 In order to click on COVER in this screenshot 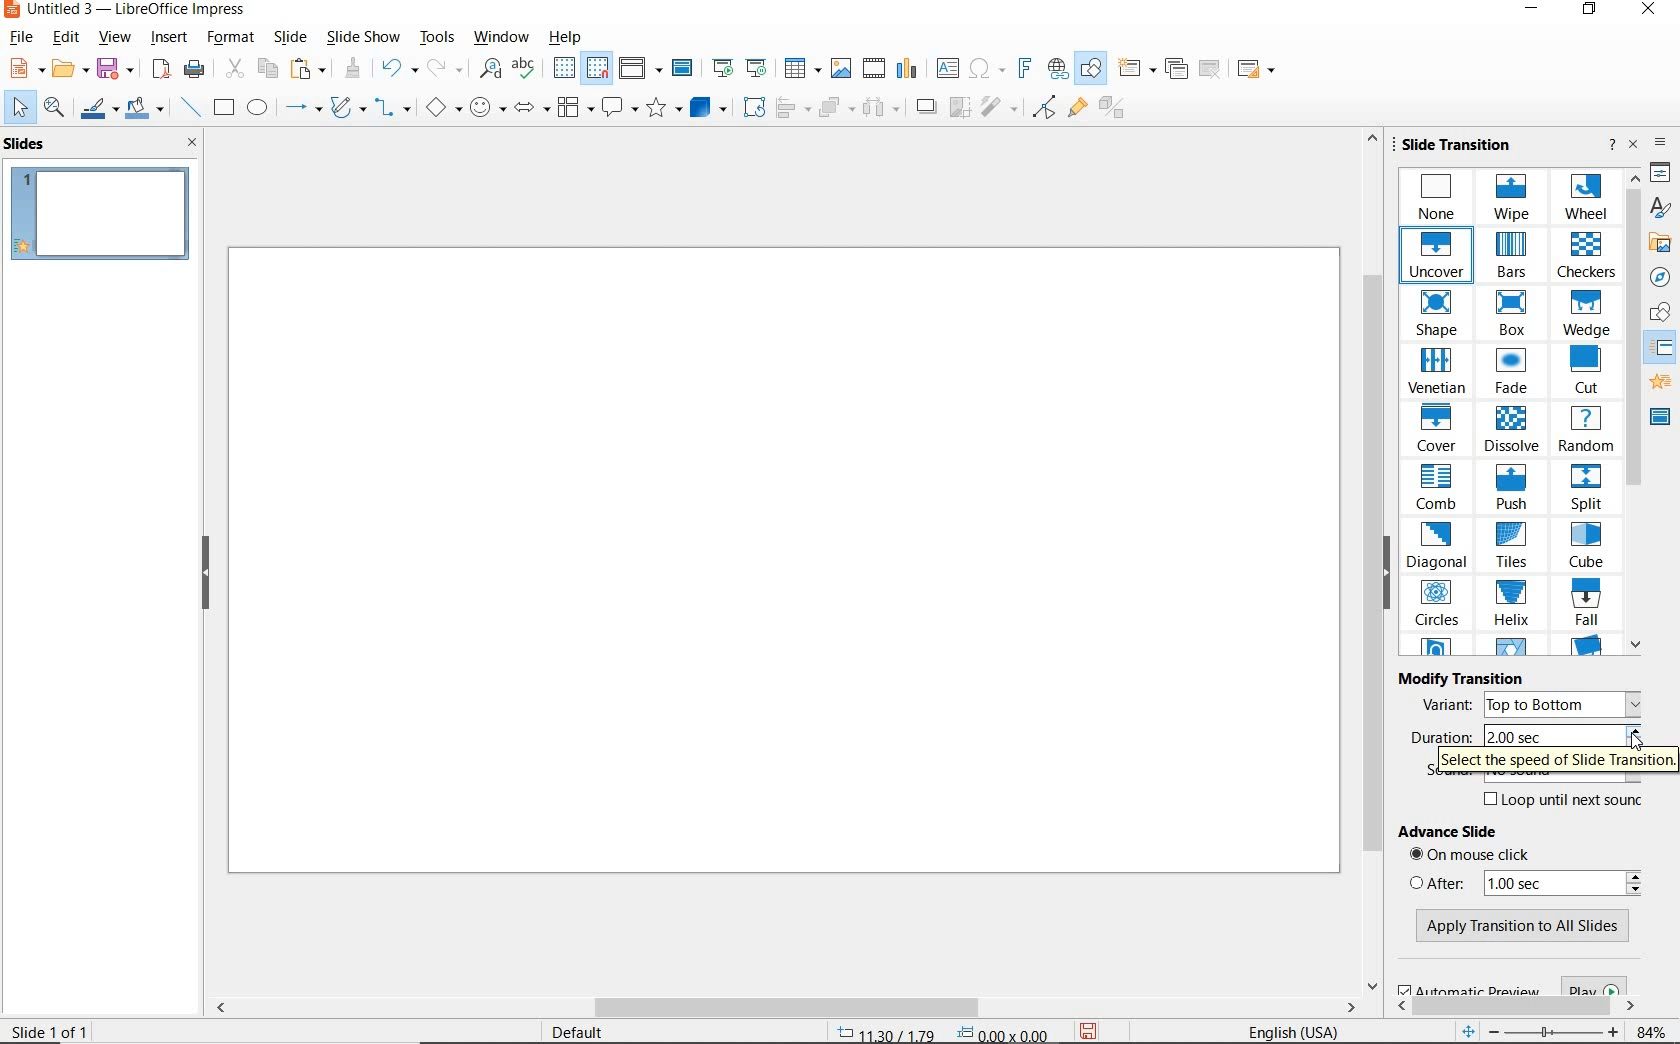, I will do `click(1439, 430)`.